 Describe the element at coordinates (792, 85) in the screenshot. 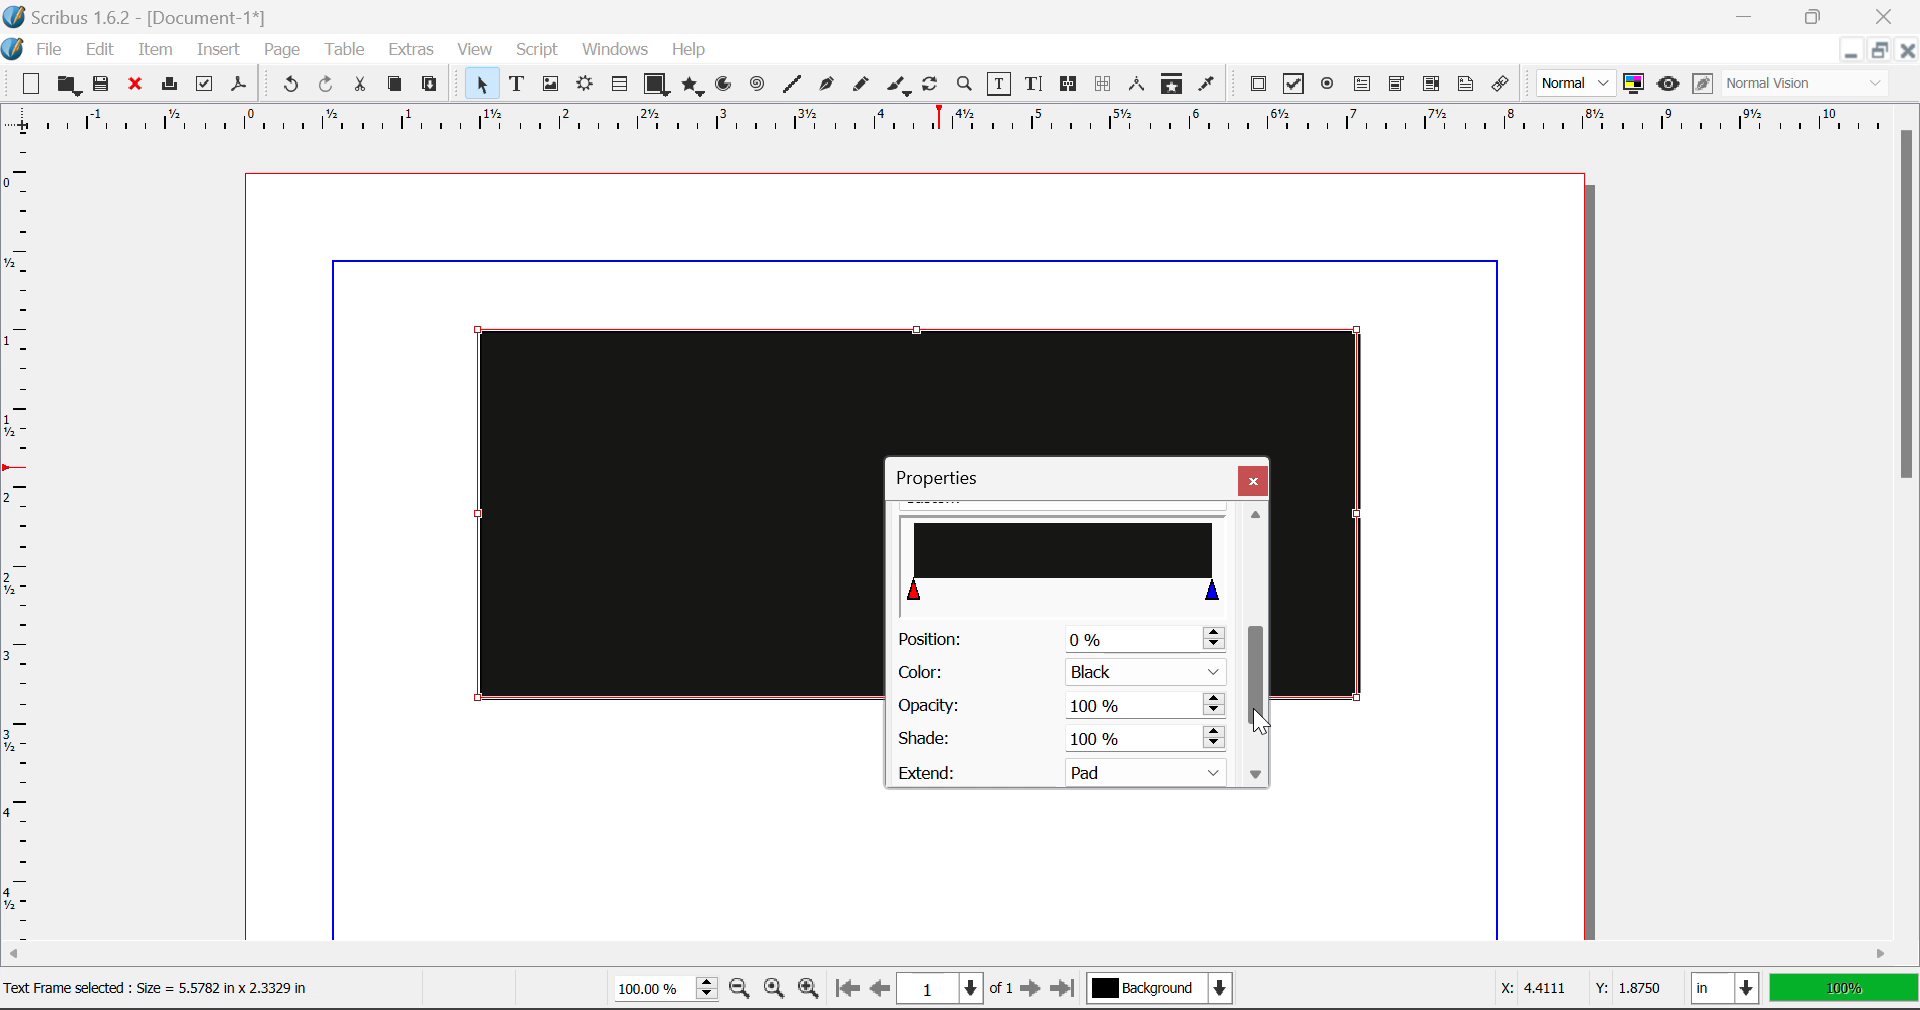

I see `Line` at that location.